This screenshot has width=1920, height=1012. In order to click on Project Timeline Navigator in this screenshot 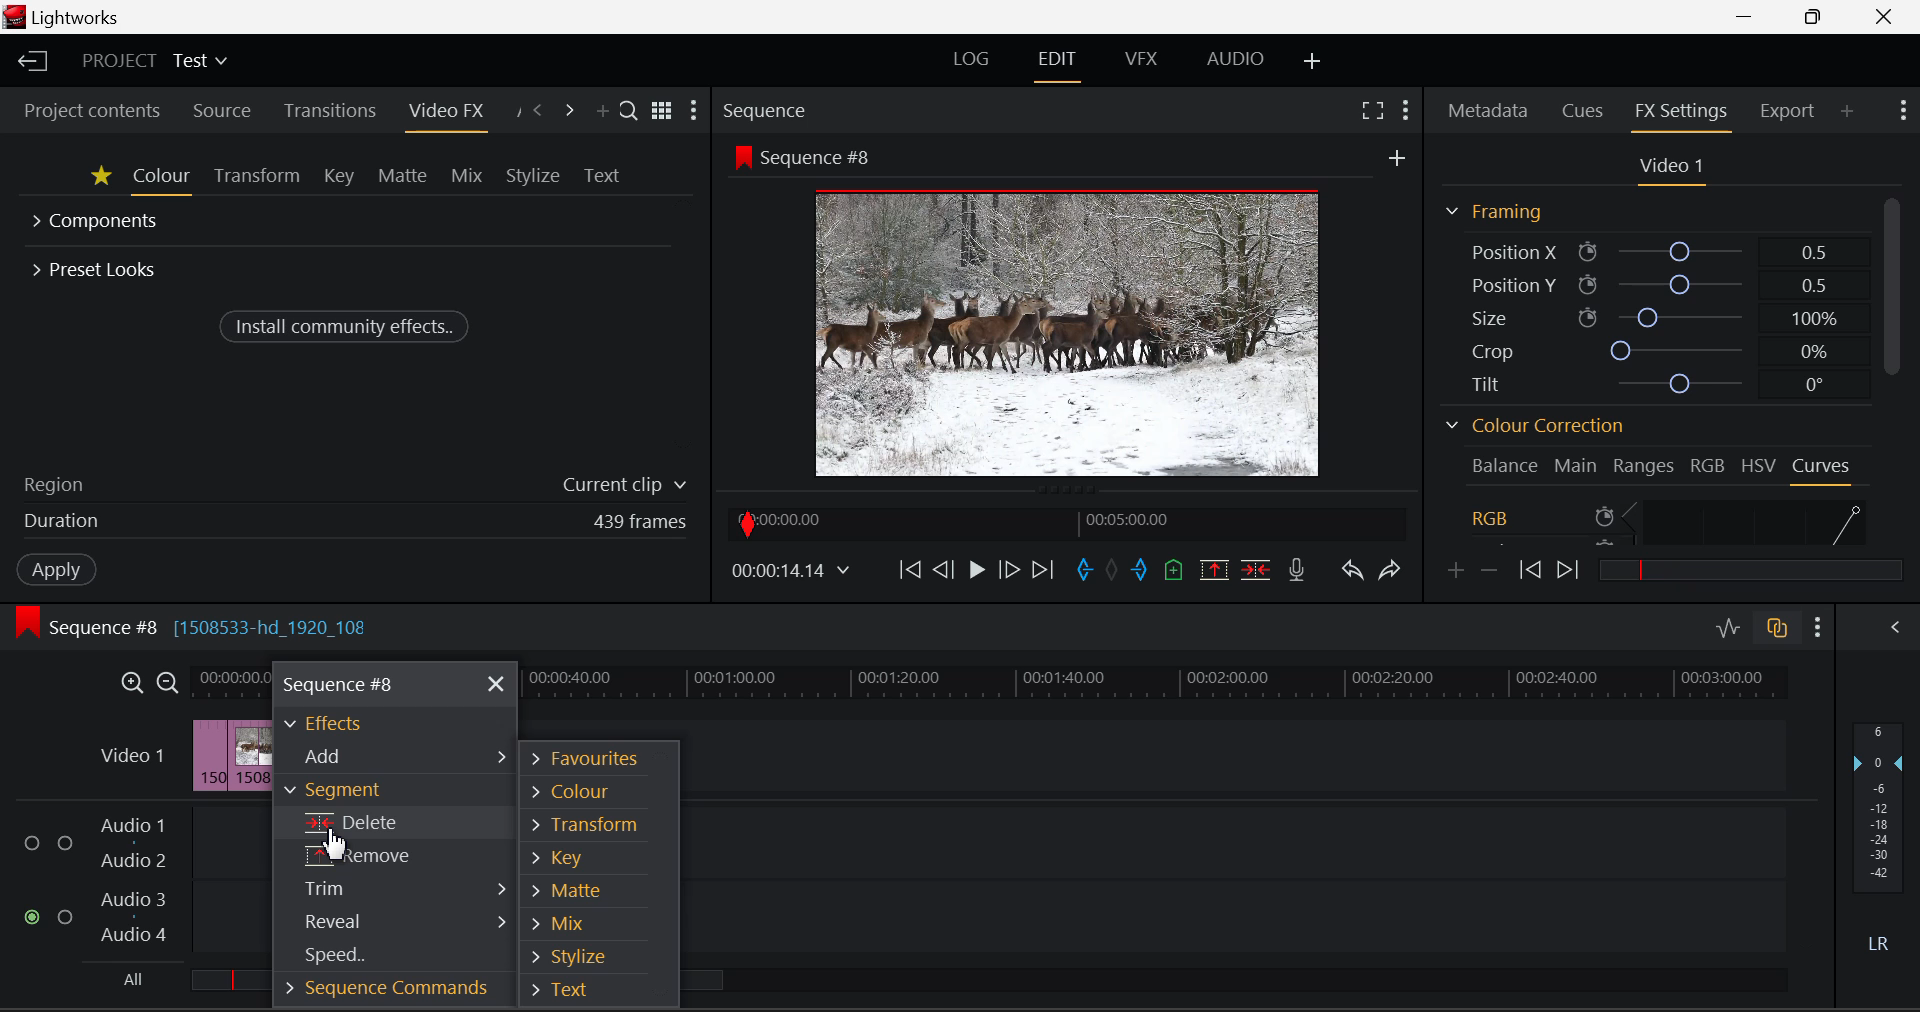, I will do `click(1067, 522)`.